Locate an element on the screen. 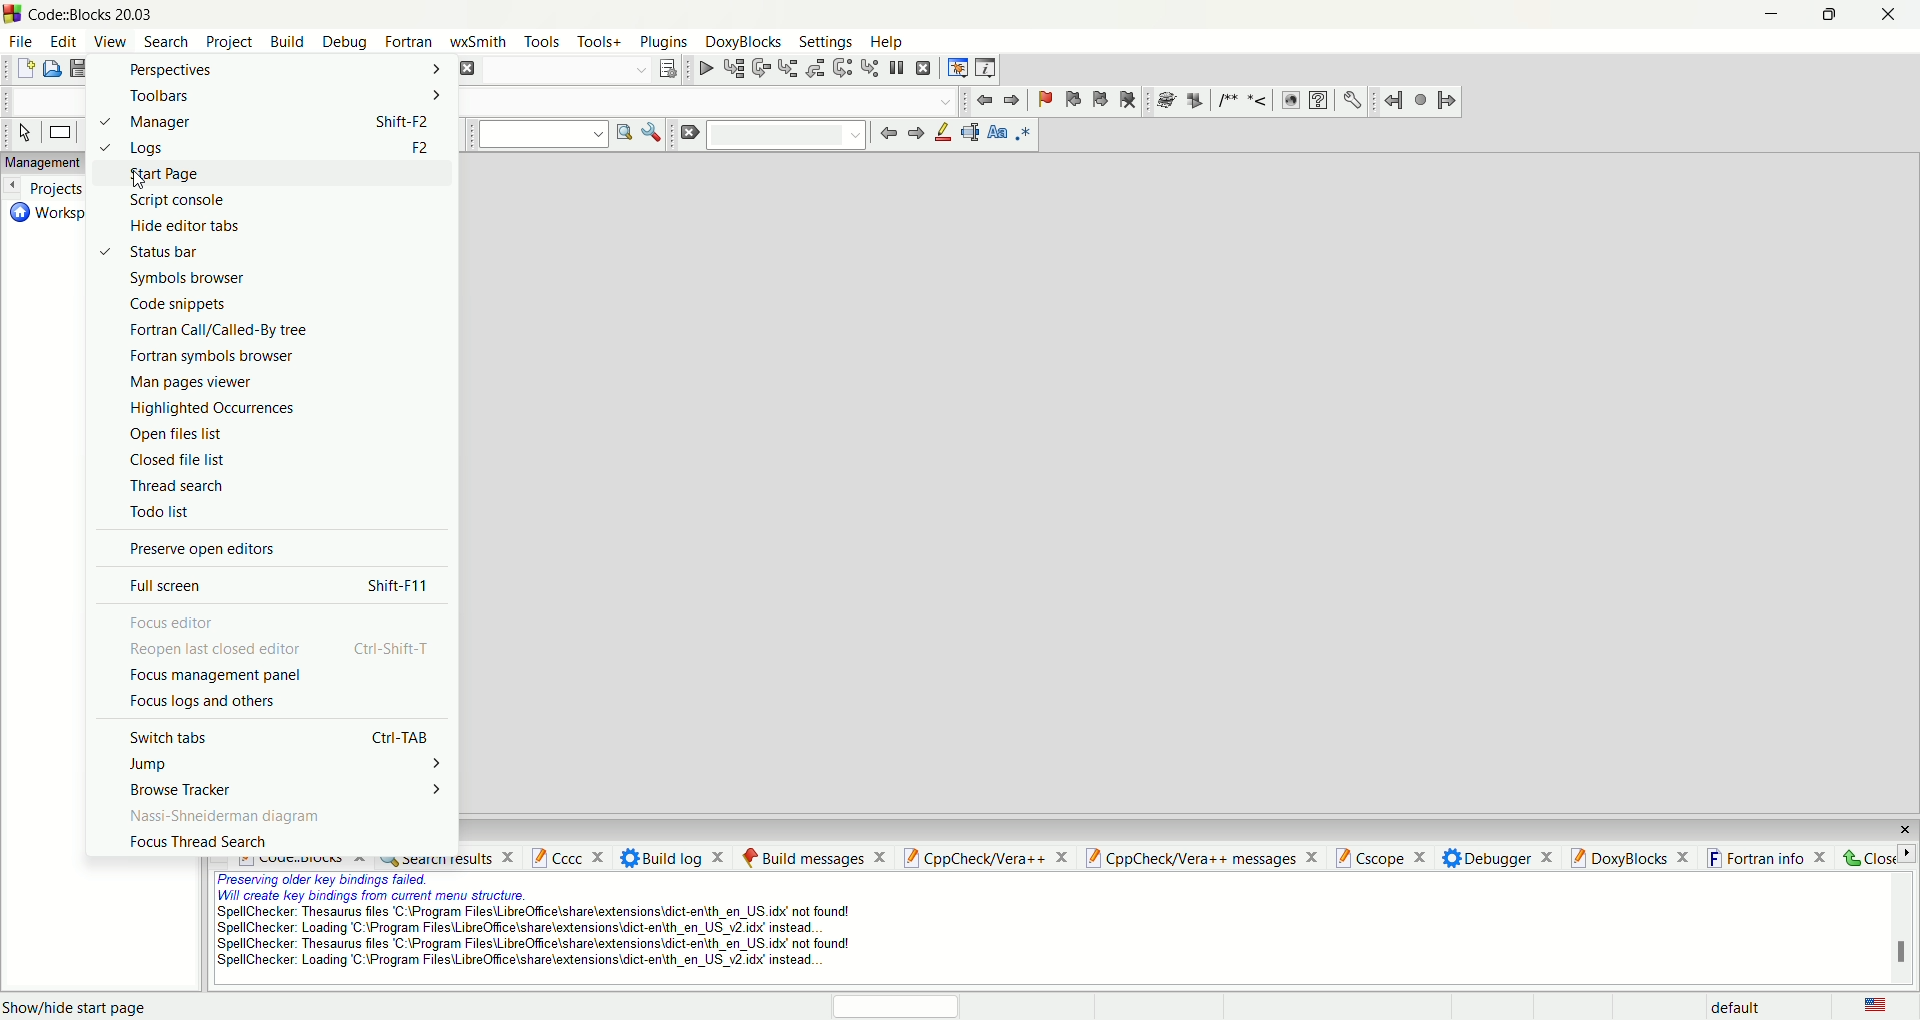 This screenshot has height=1020, width=1920. start page is located at coordinates (273, 177).